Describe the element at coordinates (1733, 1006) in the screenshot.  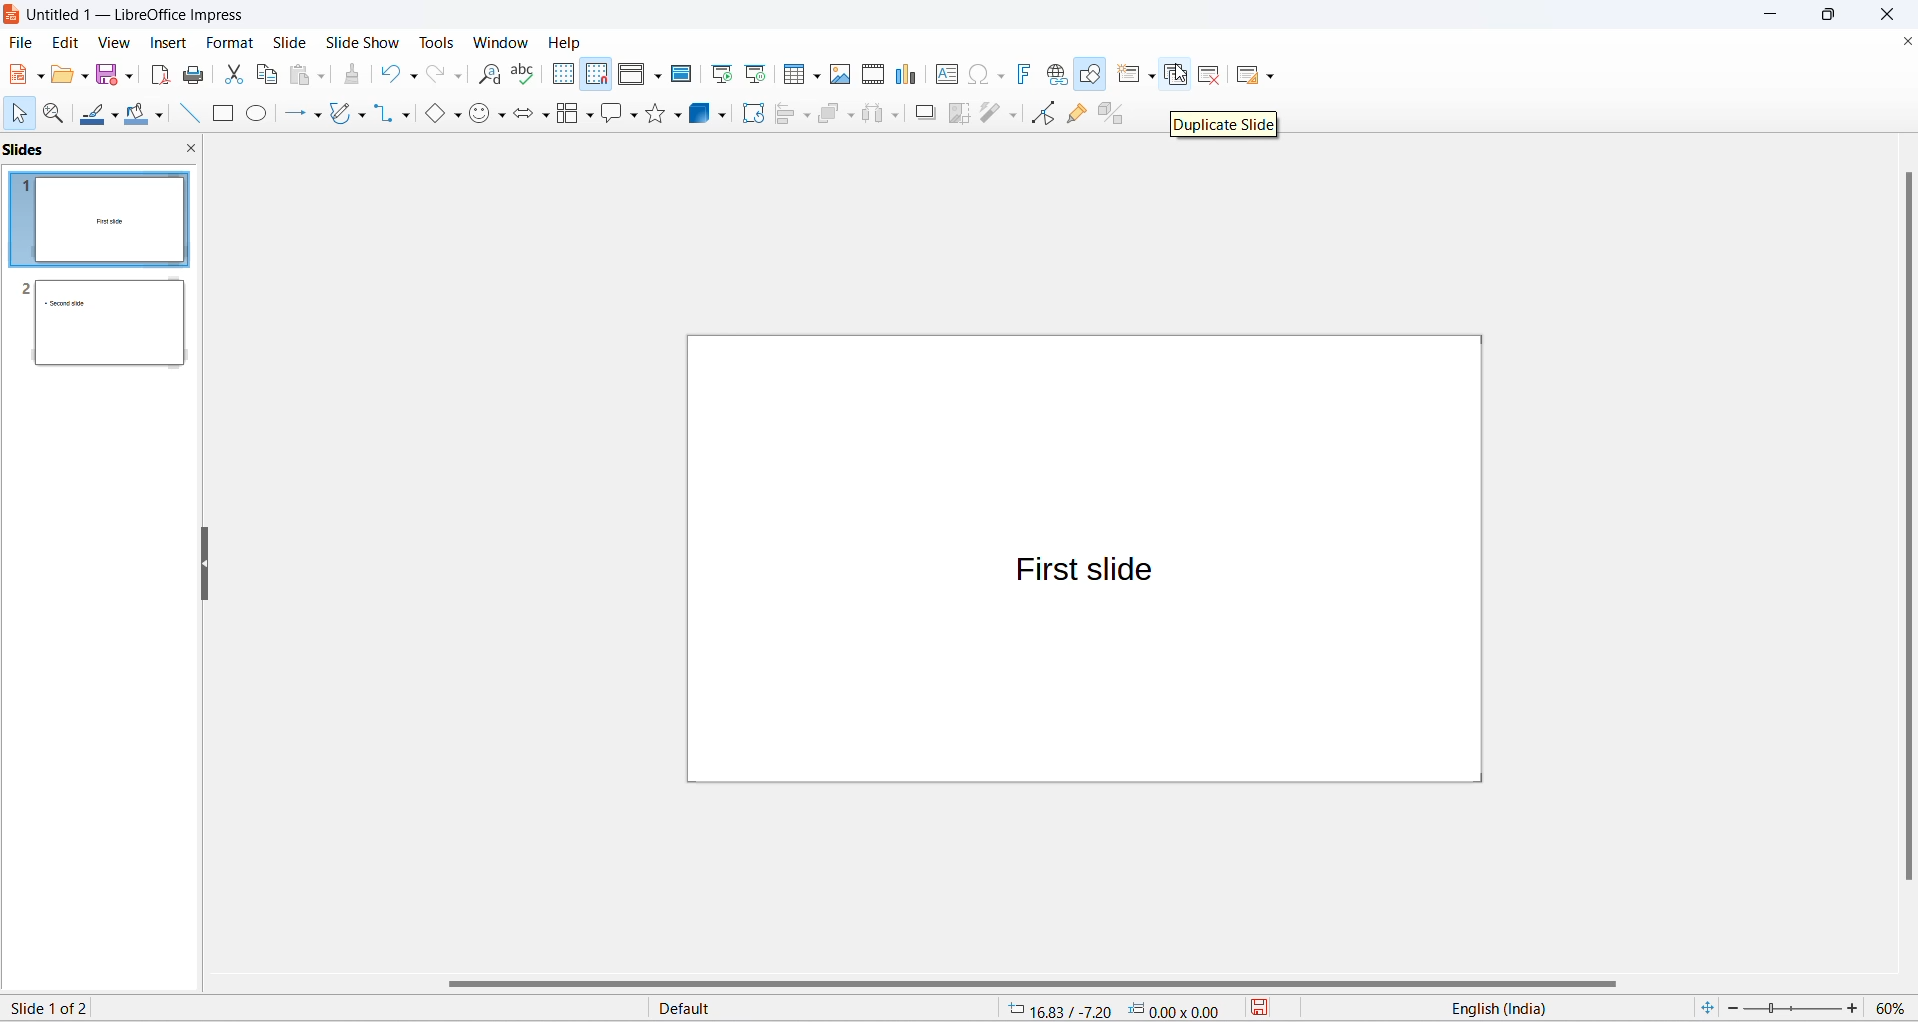
I see `decrease zoom` at that location.